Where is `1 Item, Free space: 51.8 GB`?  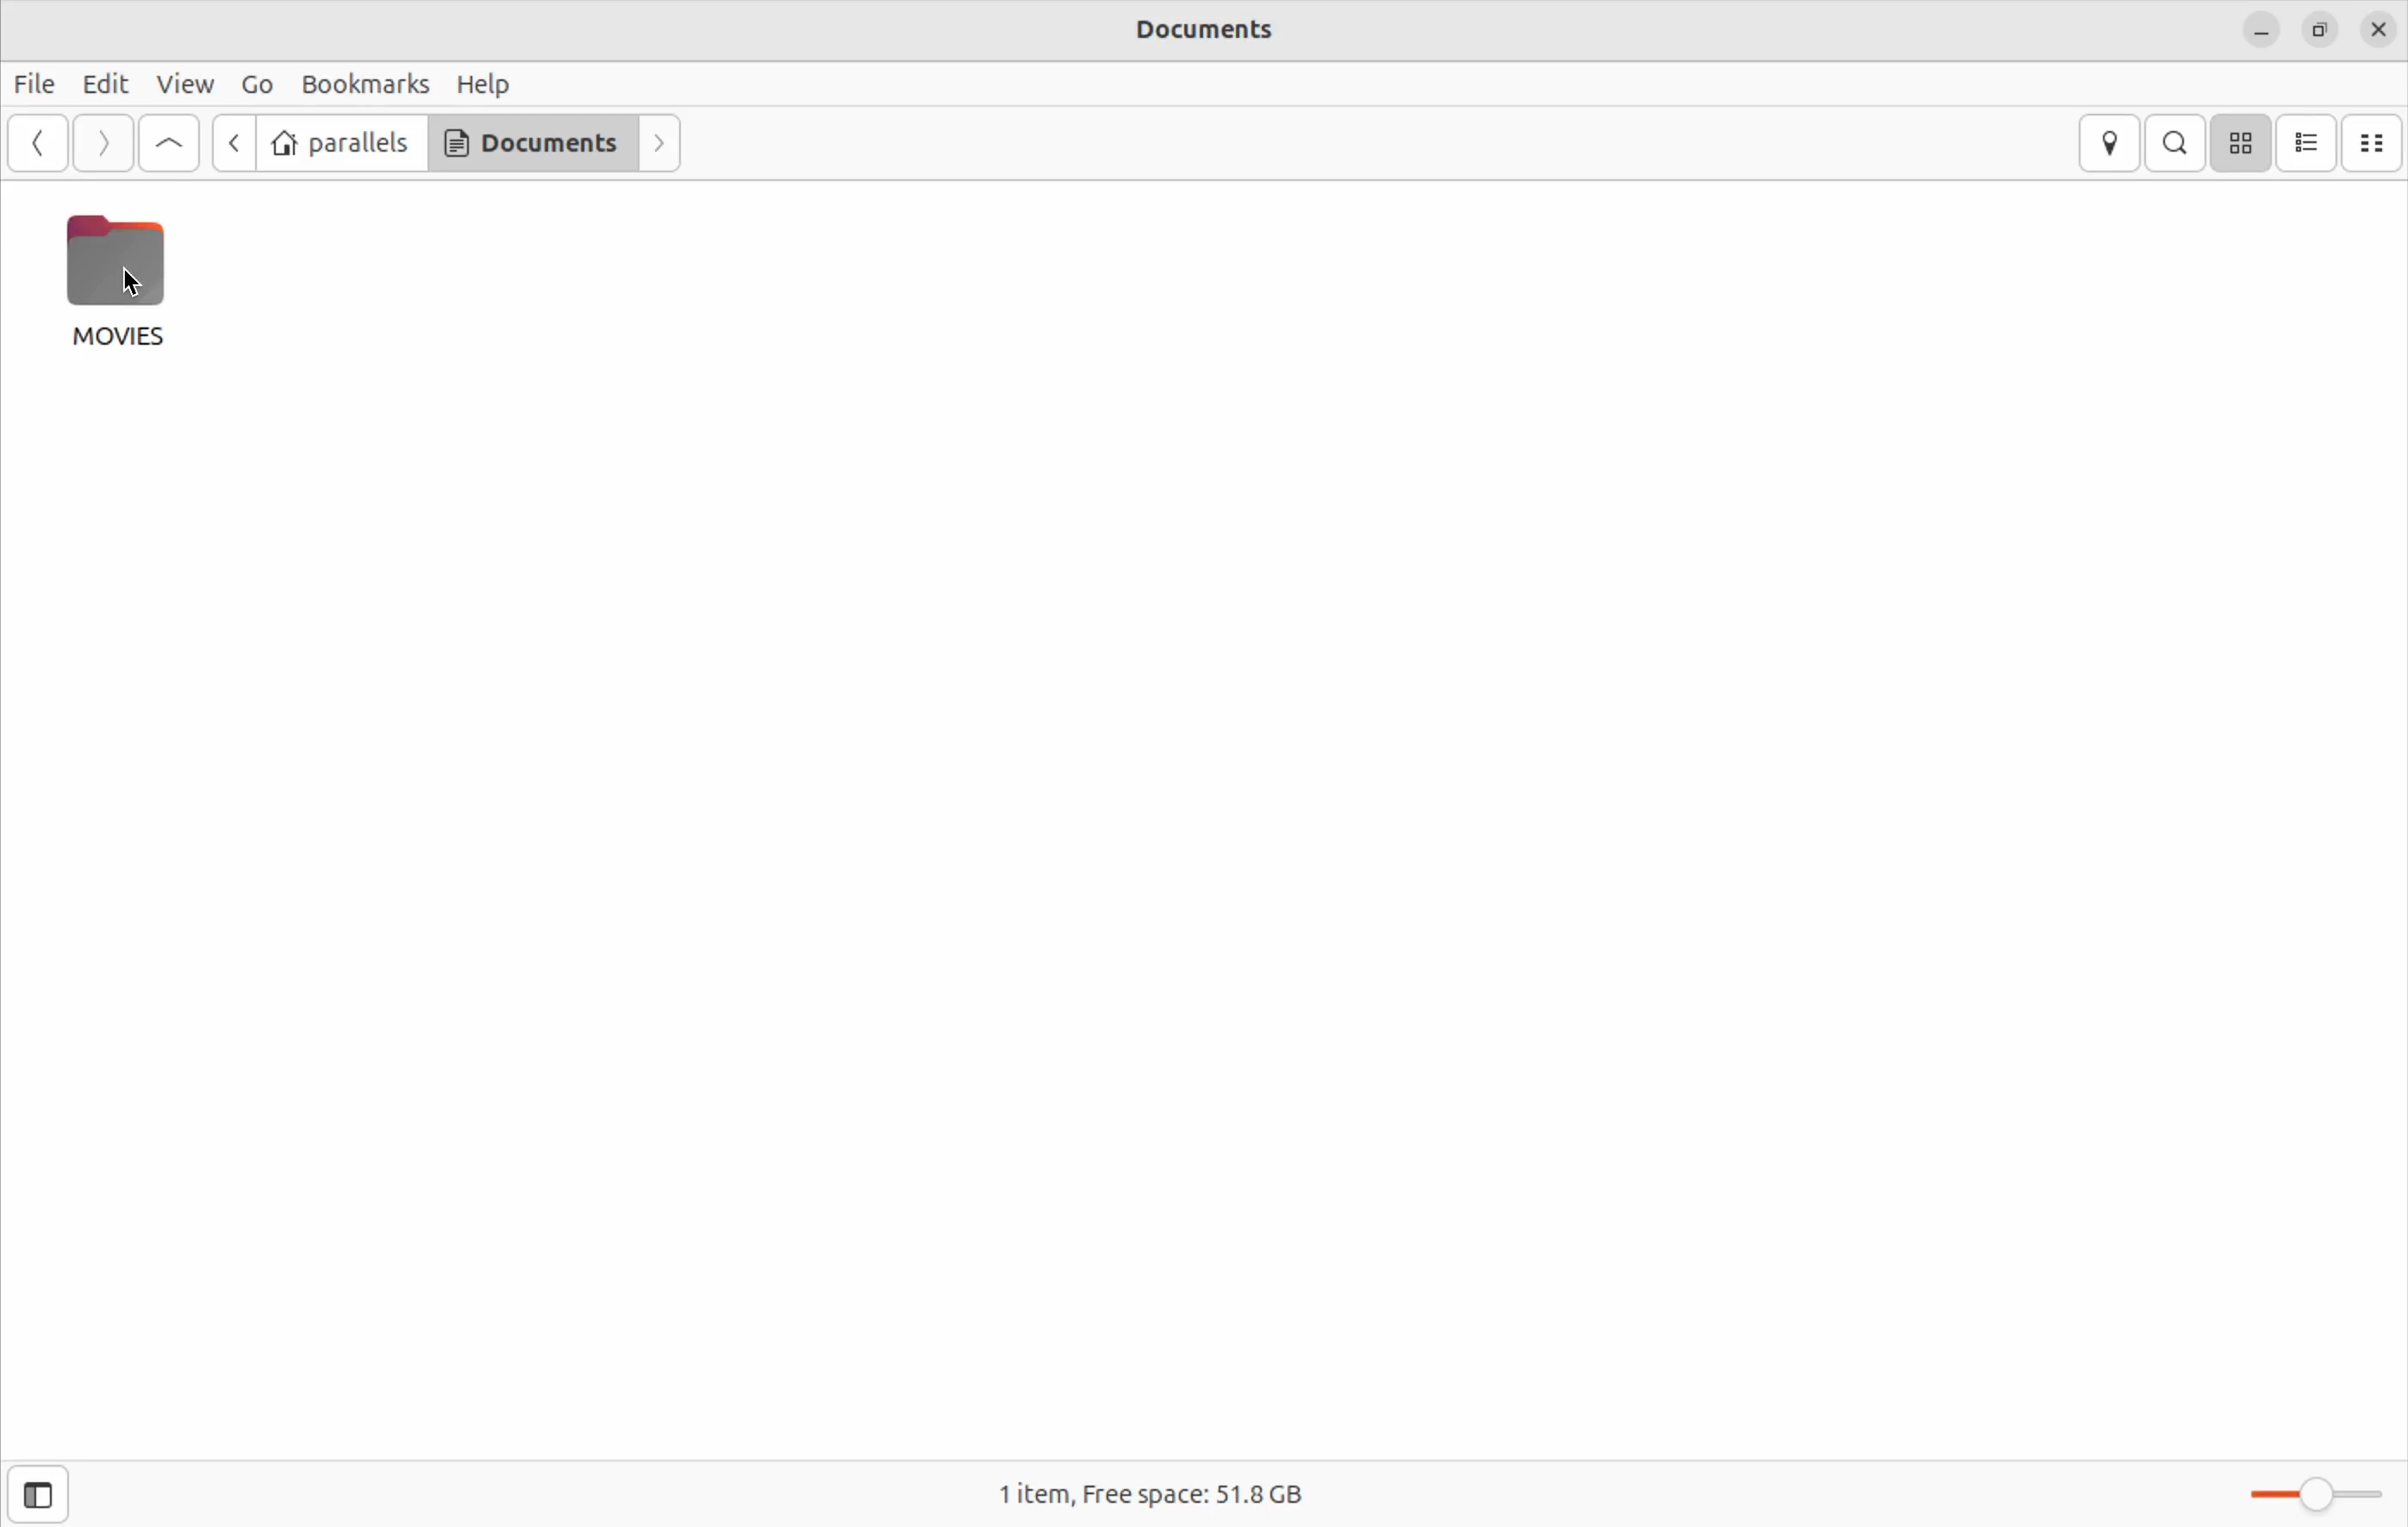 1 Item, Free space: 51.8 GB is located at coordinates (1159, 1498).